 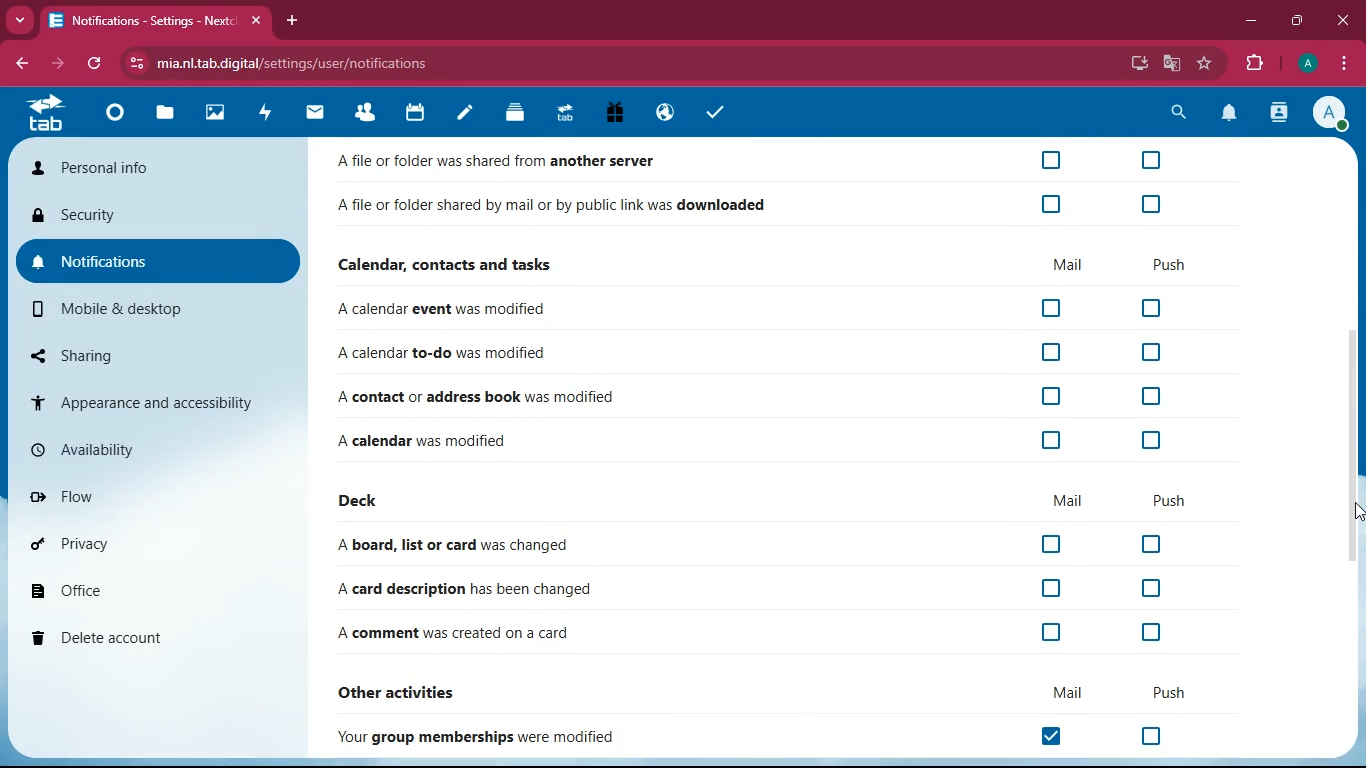 What do you see at coordinates (456, 635) in the screenshot?
I see `A comment was created on a card` at bounding box center [456, 635].